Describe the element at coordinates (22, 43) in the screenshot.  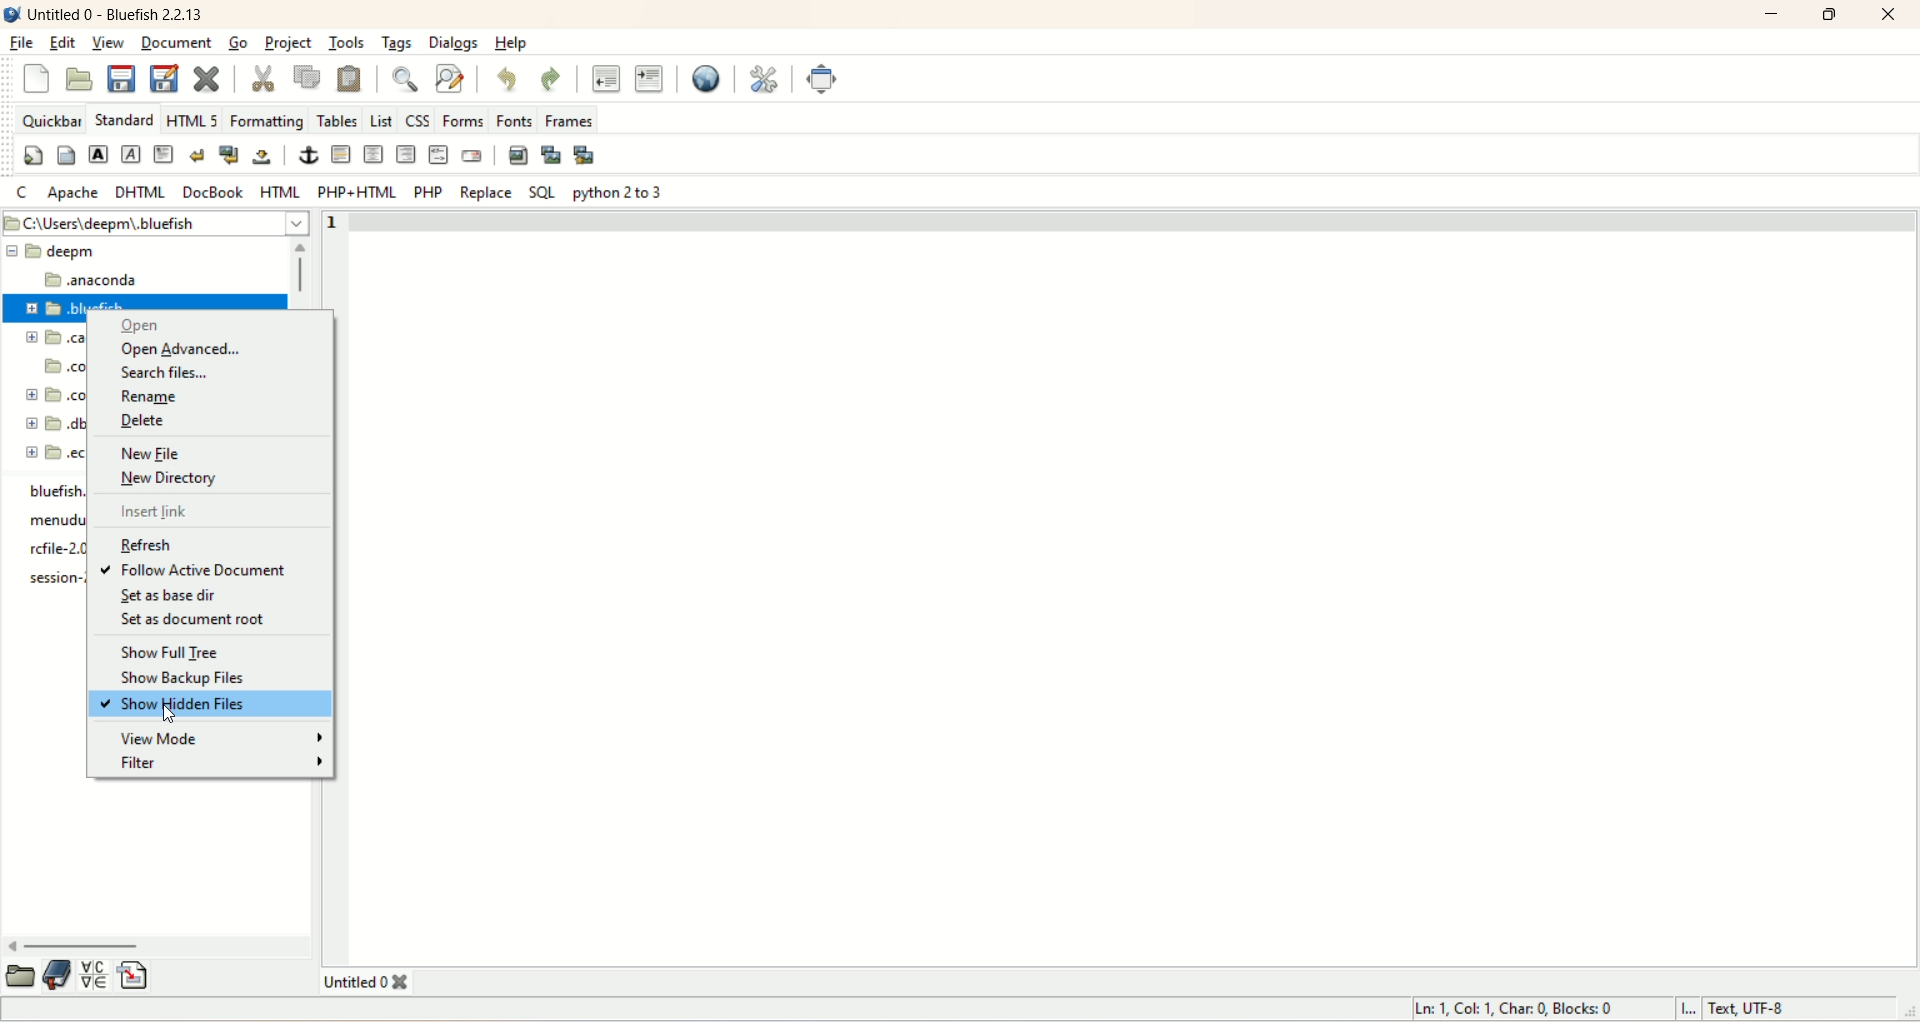
I see `file` at that location.